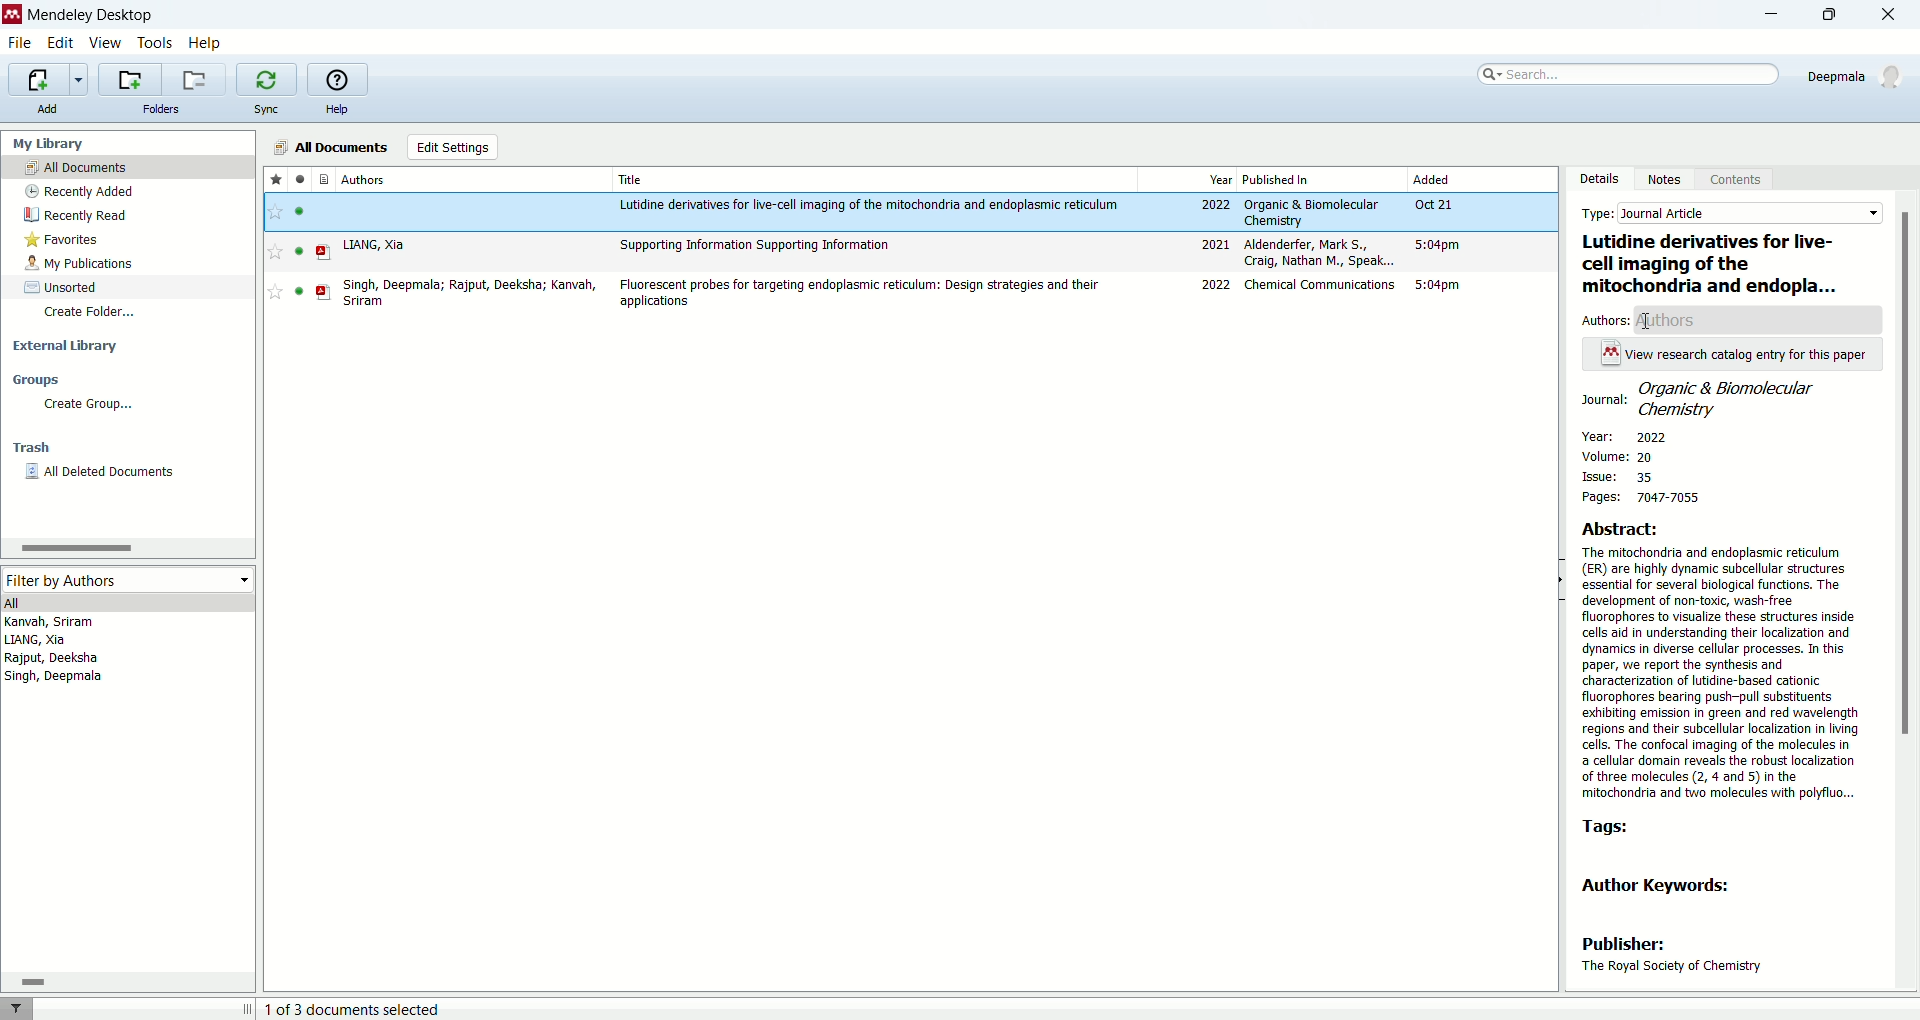 The image size is (1920, 1020). Describe the element at coordinates (54, 111) in the screenshot. I see `add` at that location.